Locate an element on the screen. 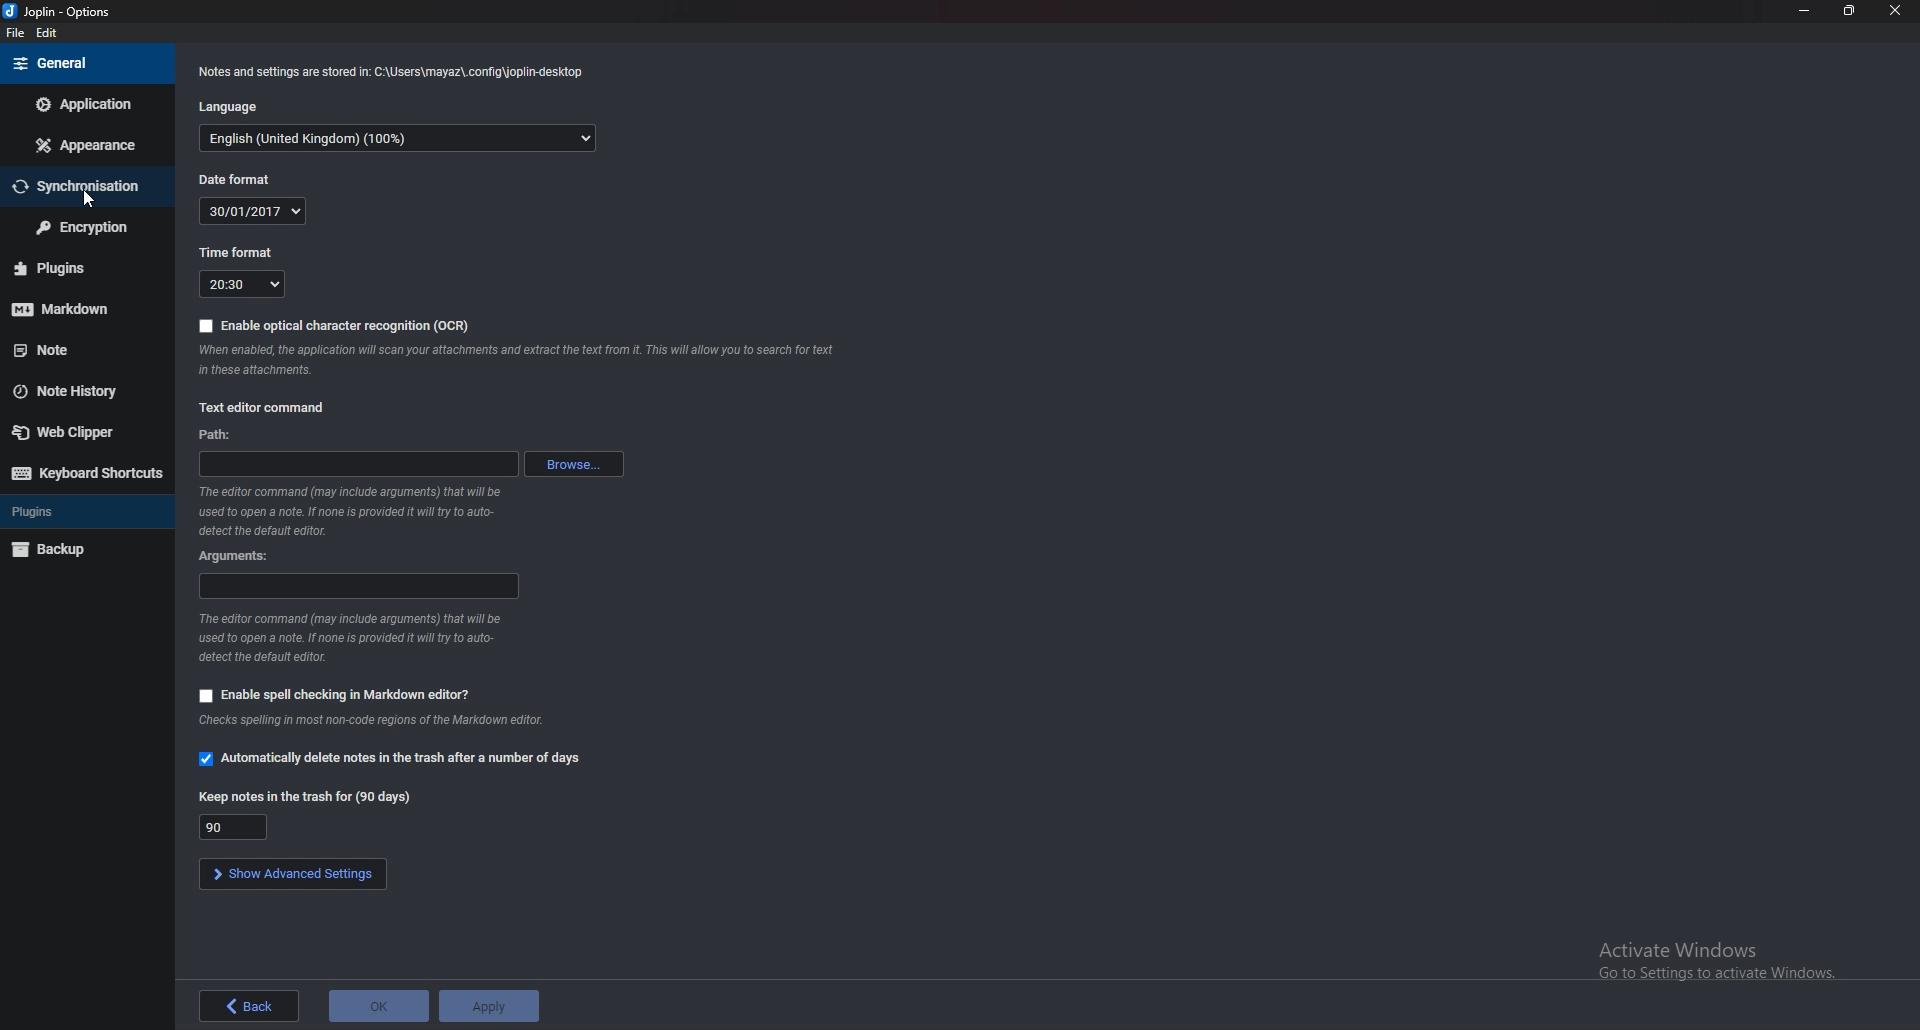  automatically delete notes in trash is located at coordinates (408, 759).